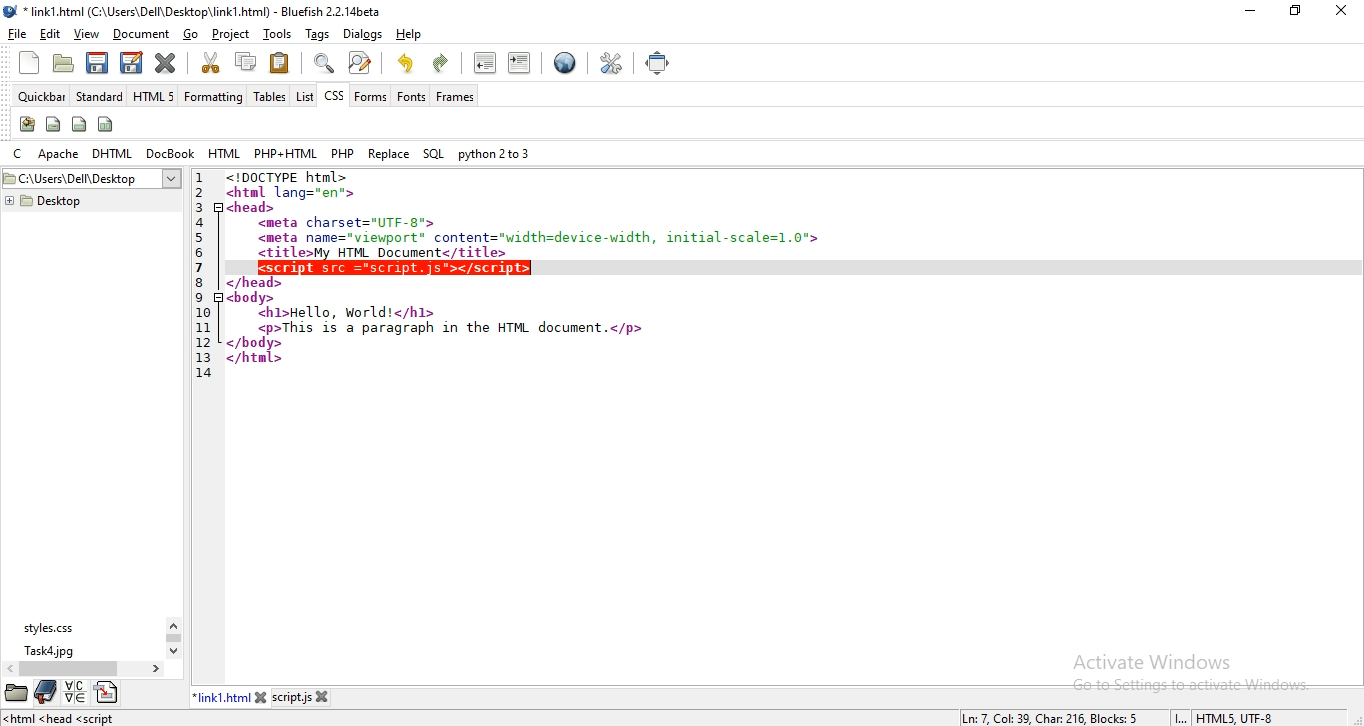  I want to click on close current file, so click(165, 65).